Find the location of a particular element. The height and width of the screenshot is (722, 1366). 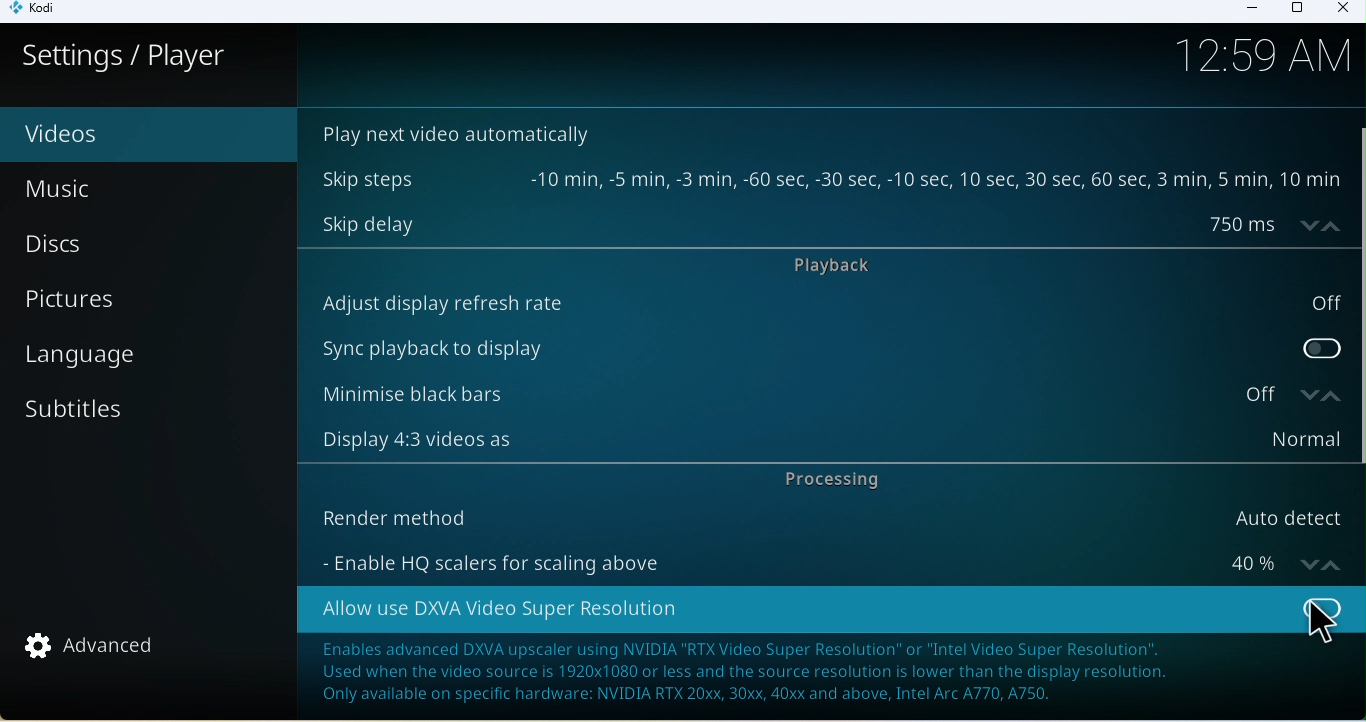

Settings/player is located at coordinates (125, 56).